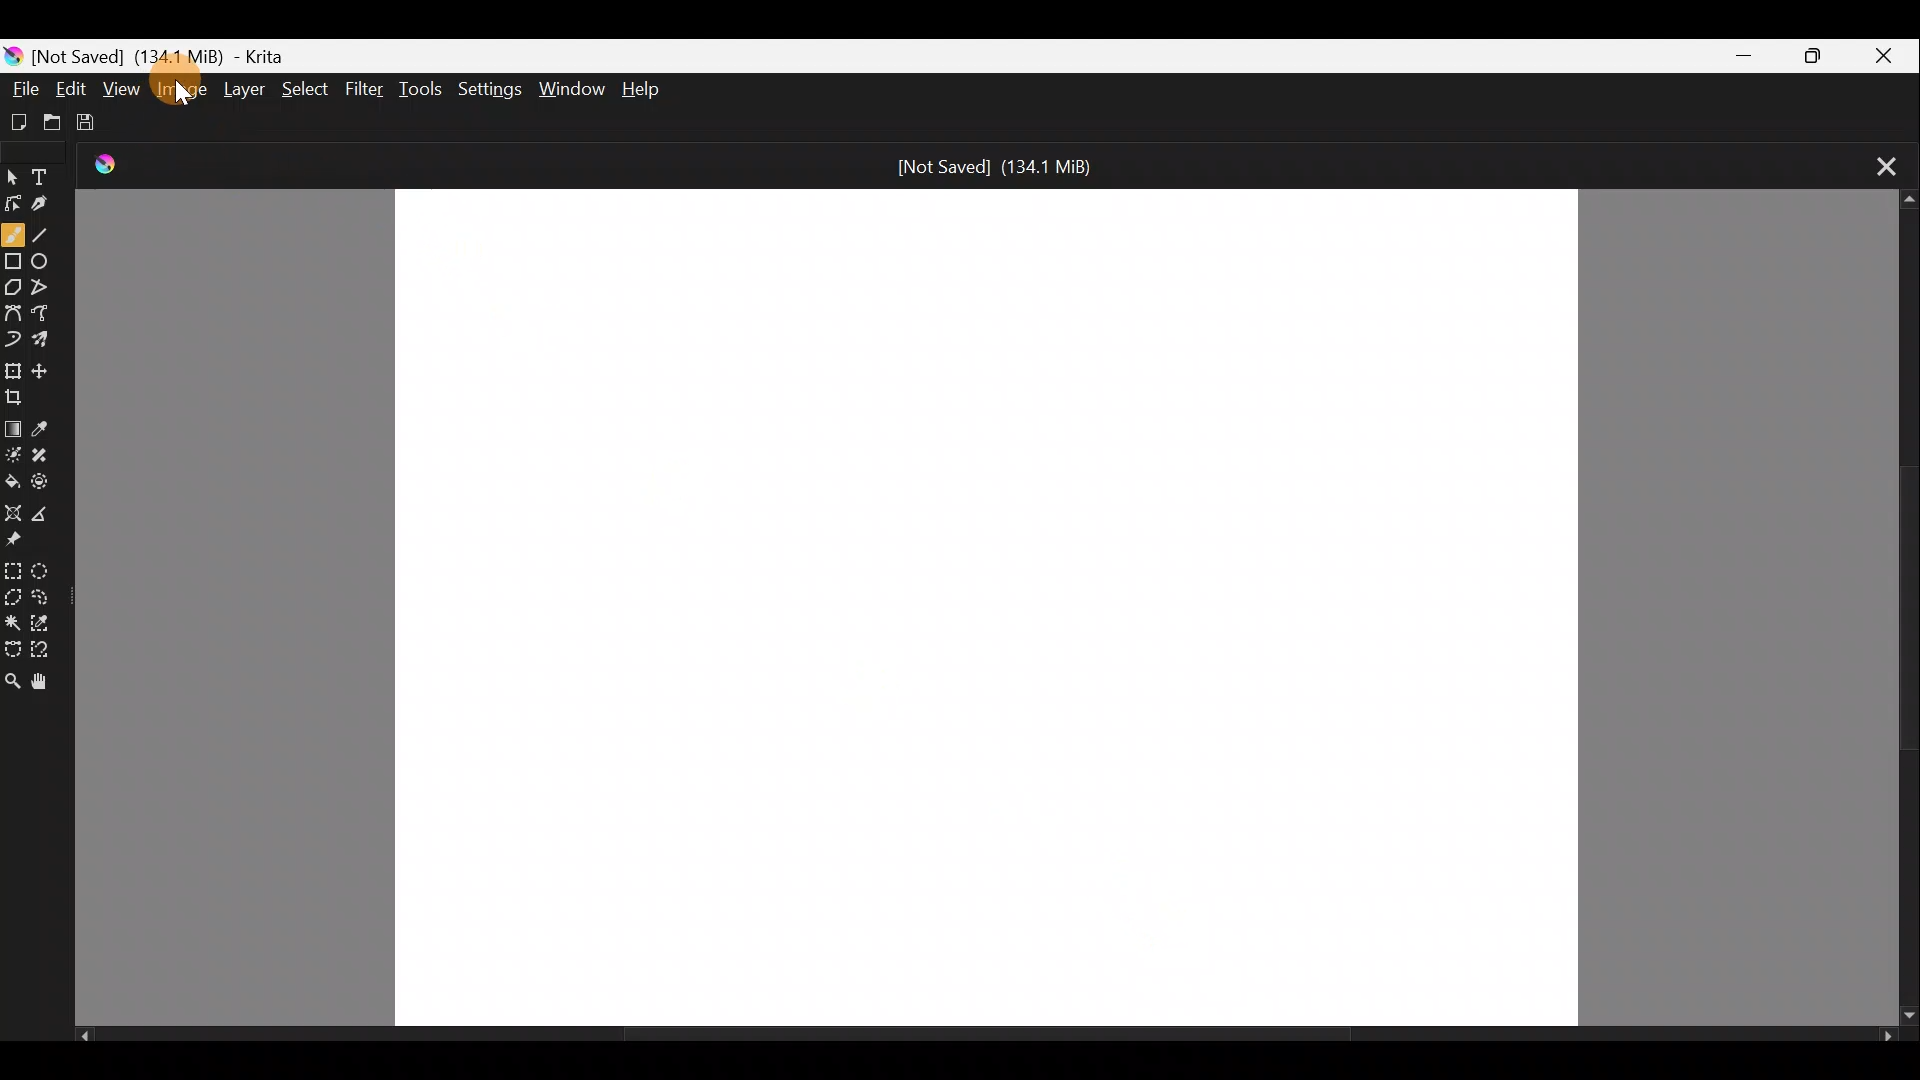 This screenshot has height=1080, width=1920. I want to click on Contiguous selection tool, so click(13, 623).